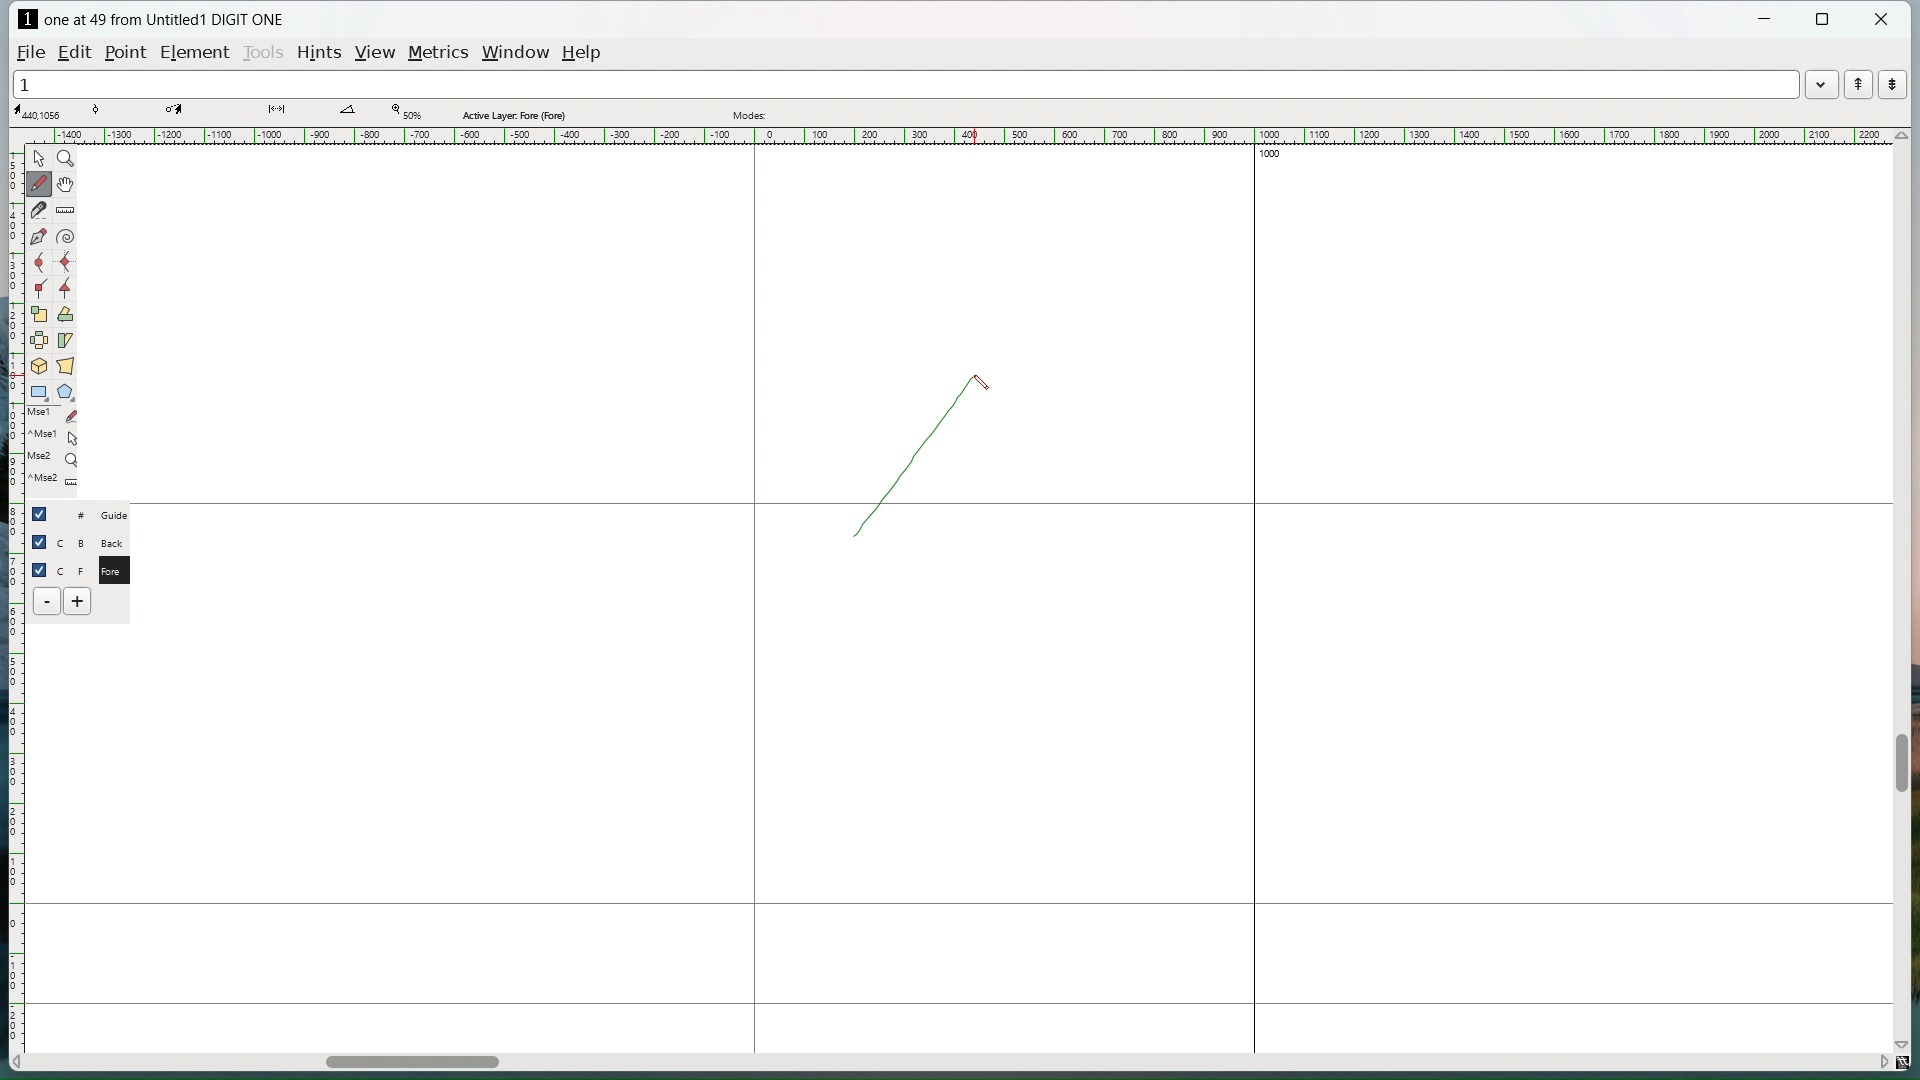  What do you see at coordinates (441, 54) in the screenshot?
I see `metrics` at bounding box center [441, 54].